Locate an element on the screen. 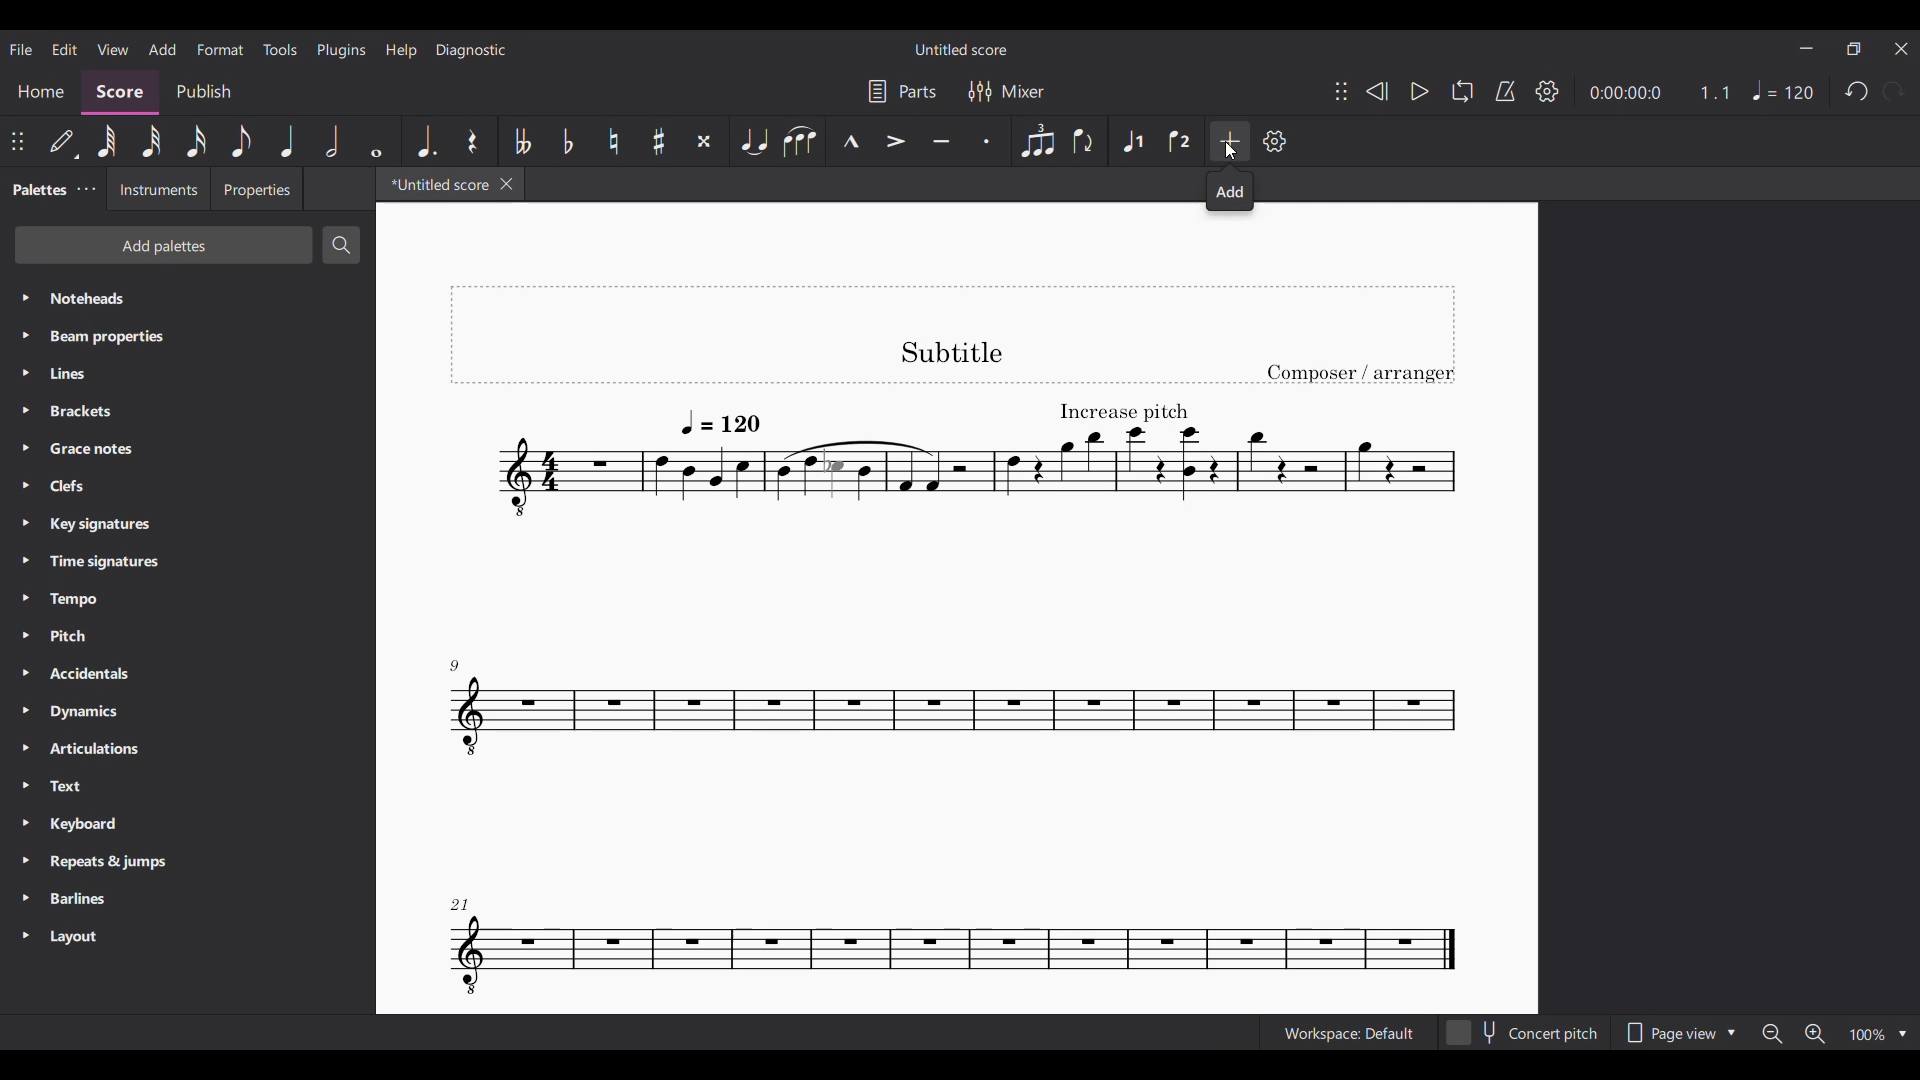  Concert pitch toggle is located at coordinates (1523, 1033).